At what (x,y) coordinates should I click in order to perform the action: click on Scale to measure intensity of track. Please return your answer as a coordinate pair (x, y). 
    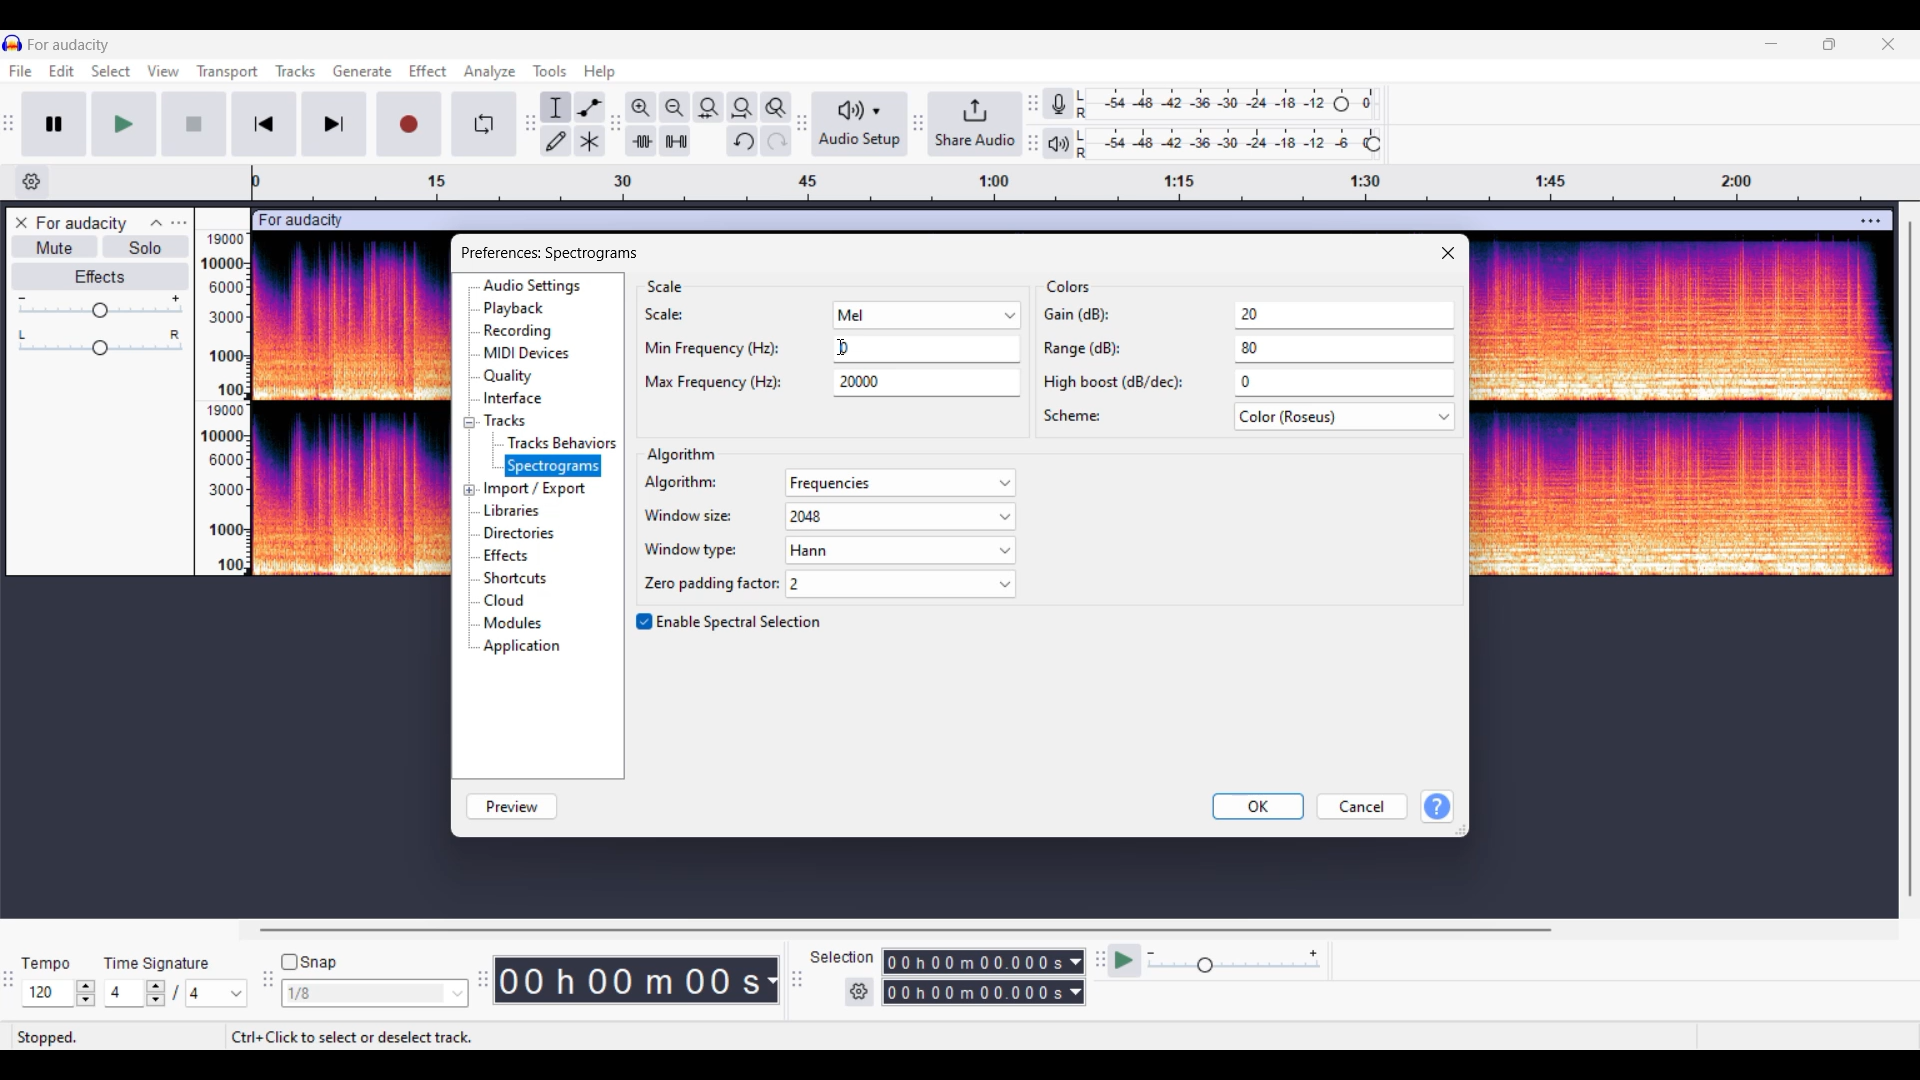
    Looking at the image, I should click on (221, 403).